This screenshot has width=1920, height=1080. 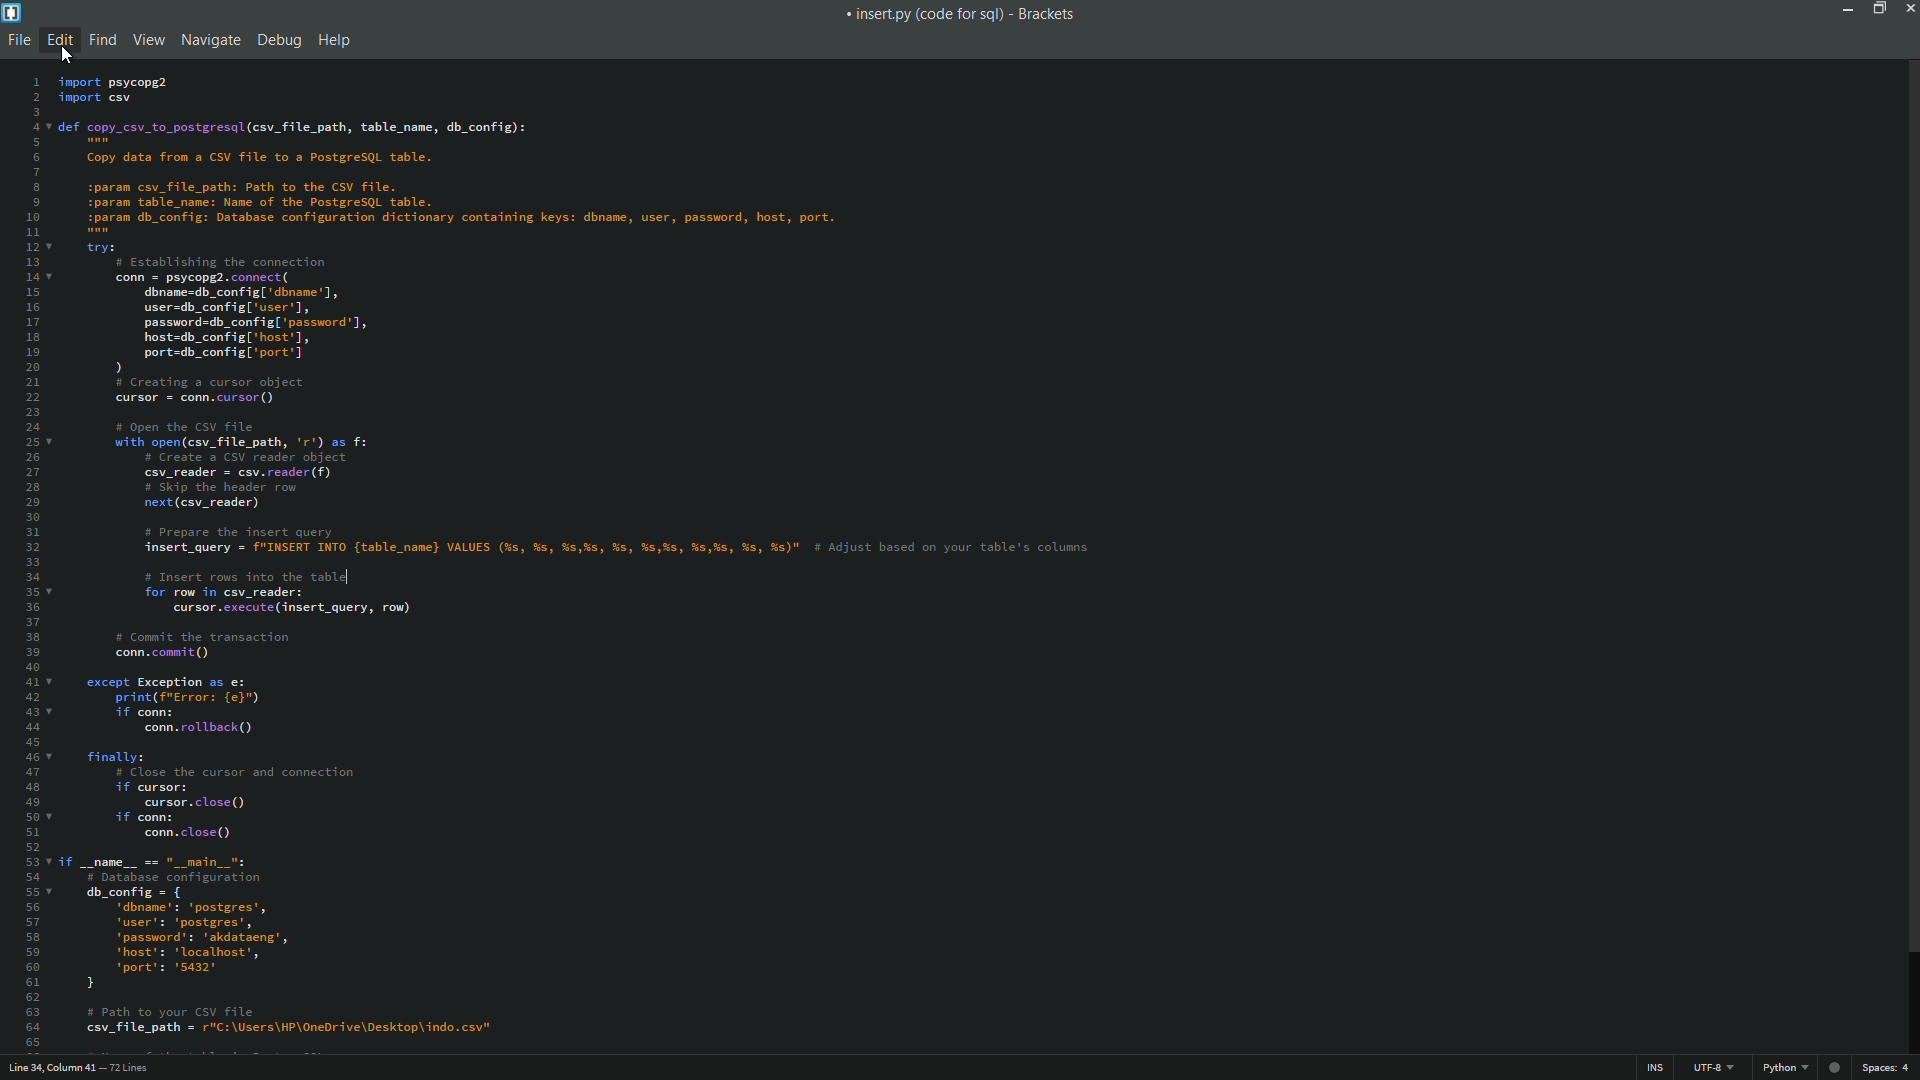 I want to click on close app, so click(x=1908, y=9).